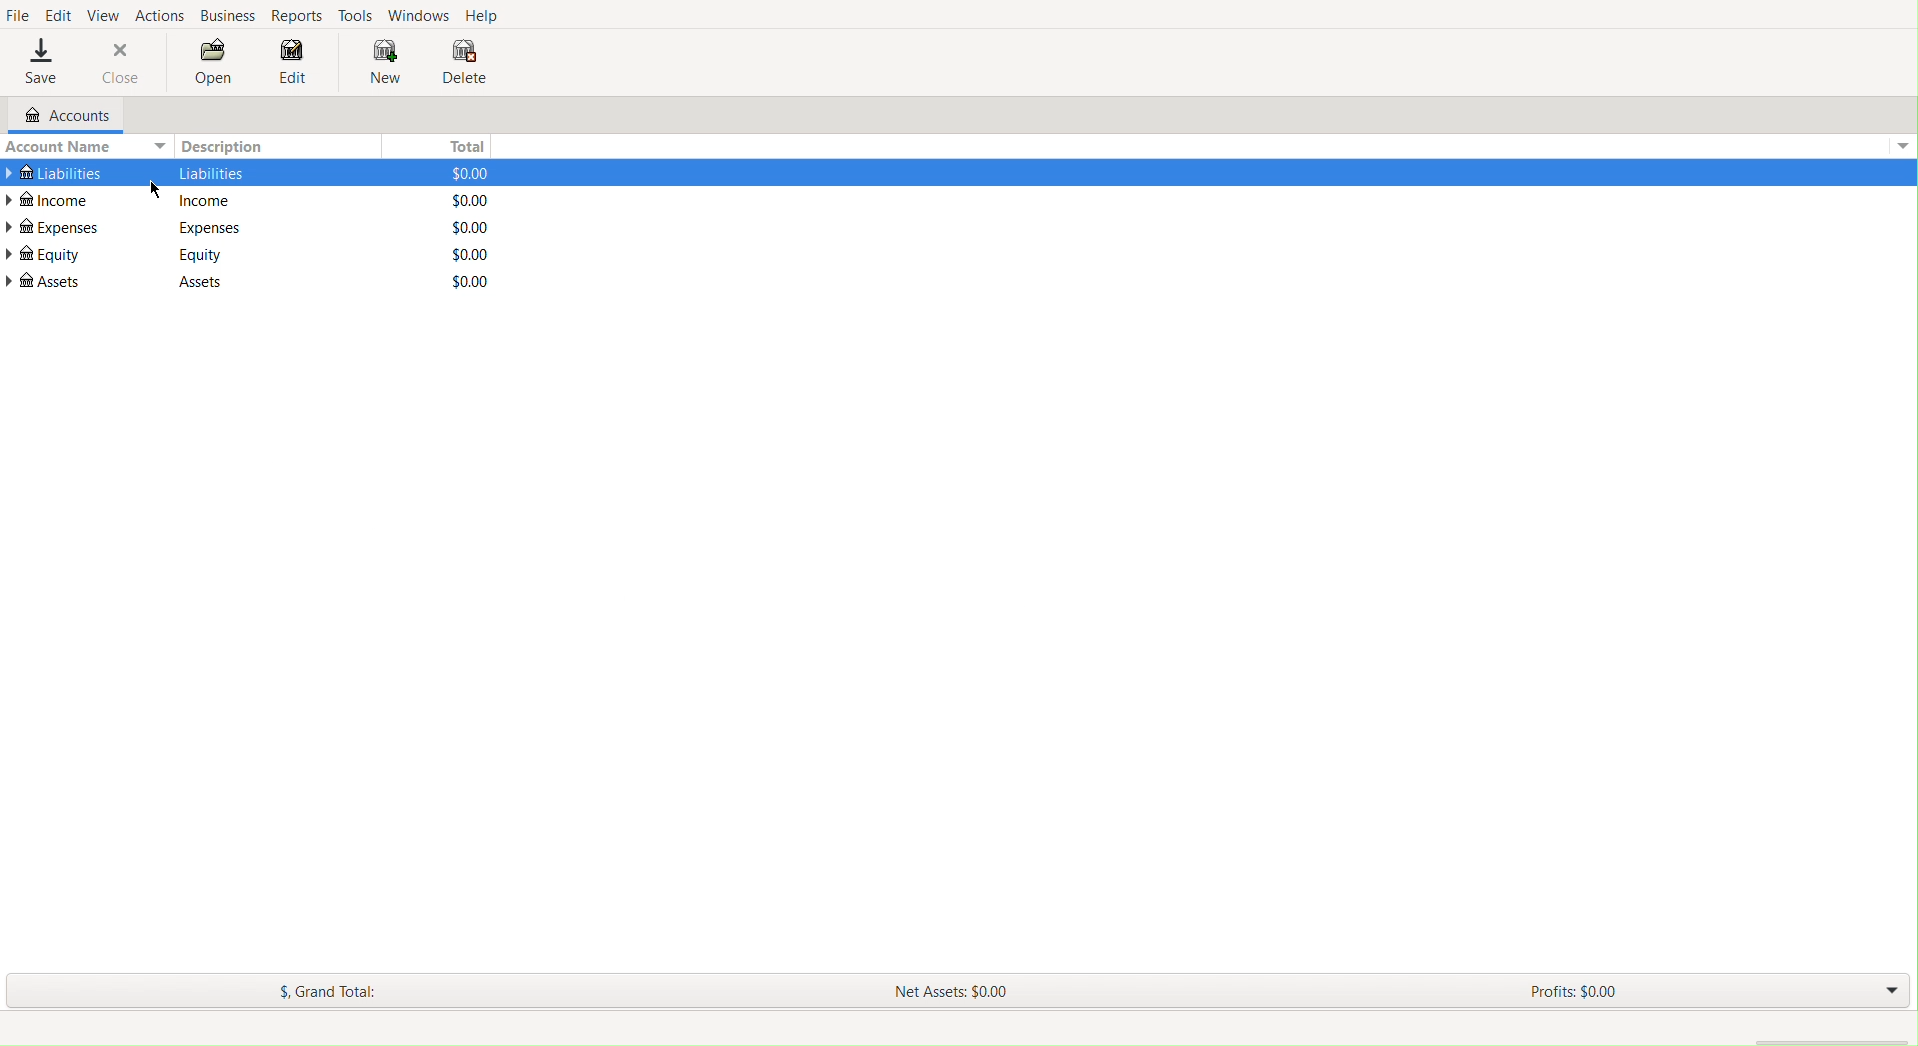 Image resolution: width=1918 pixels, height=1046 pixels. Describe the element at coordinates (330, 991) in the screenshot. I see `Grand Total` at that location.